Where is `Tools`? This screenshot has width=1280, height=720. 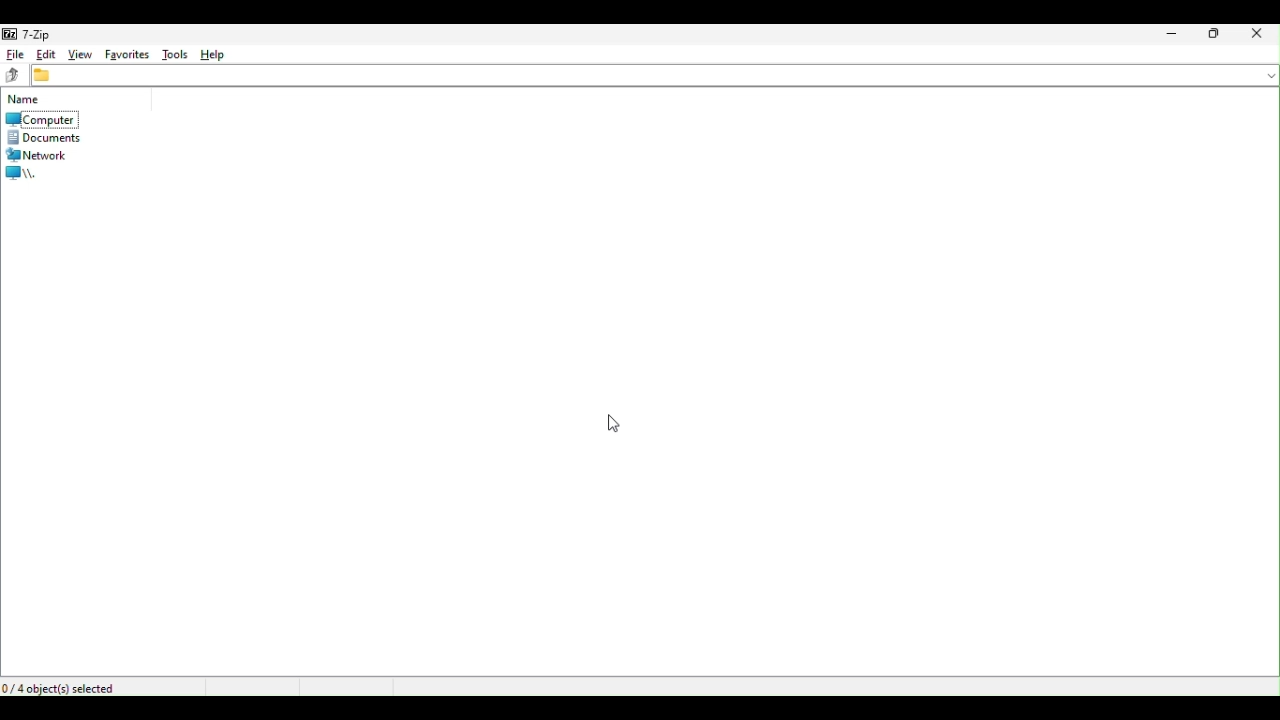 Tools is located at coordinates (171, 53).